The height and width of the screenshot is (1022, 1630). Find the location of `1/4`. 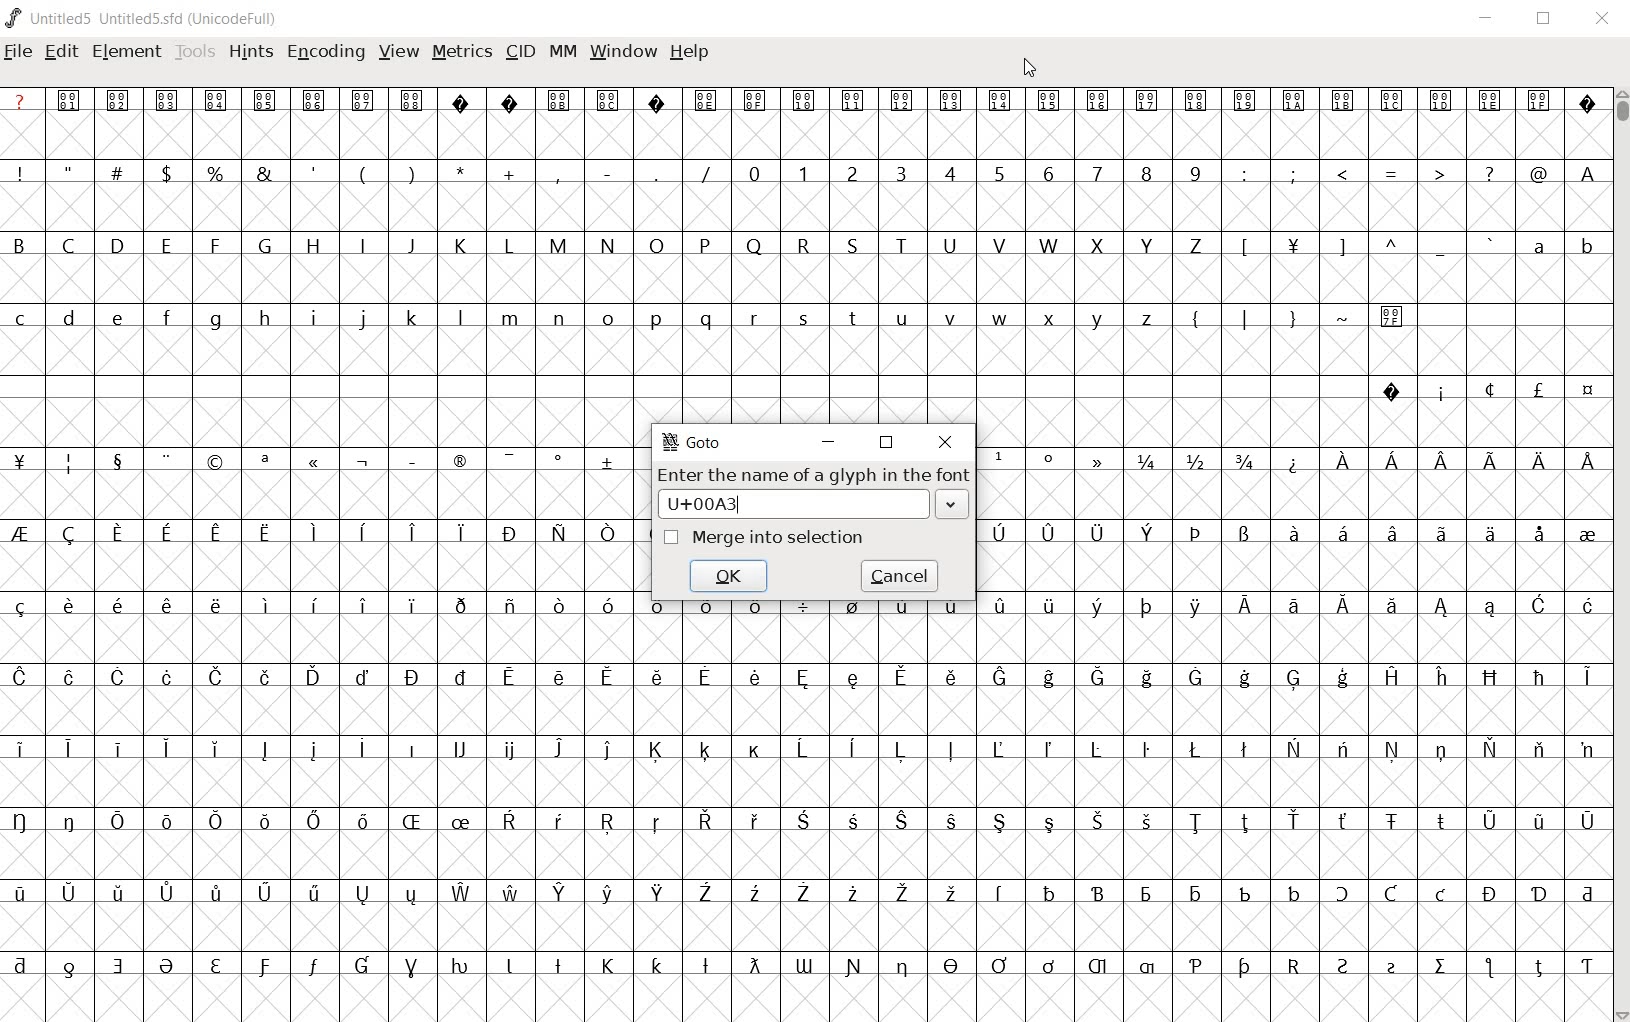

1/4 is located at coordinates (1146, 461).